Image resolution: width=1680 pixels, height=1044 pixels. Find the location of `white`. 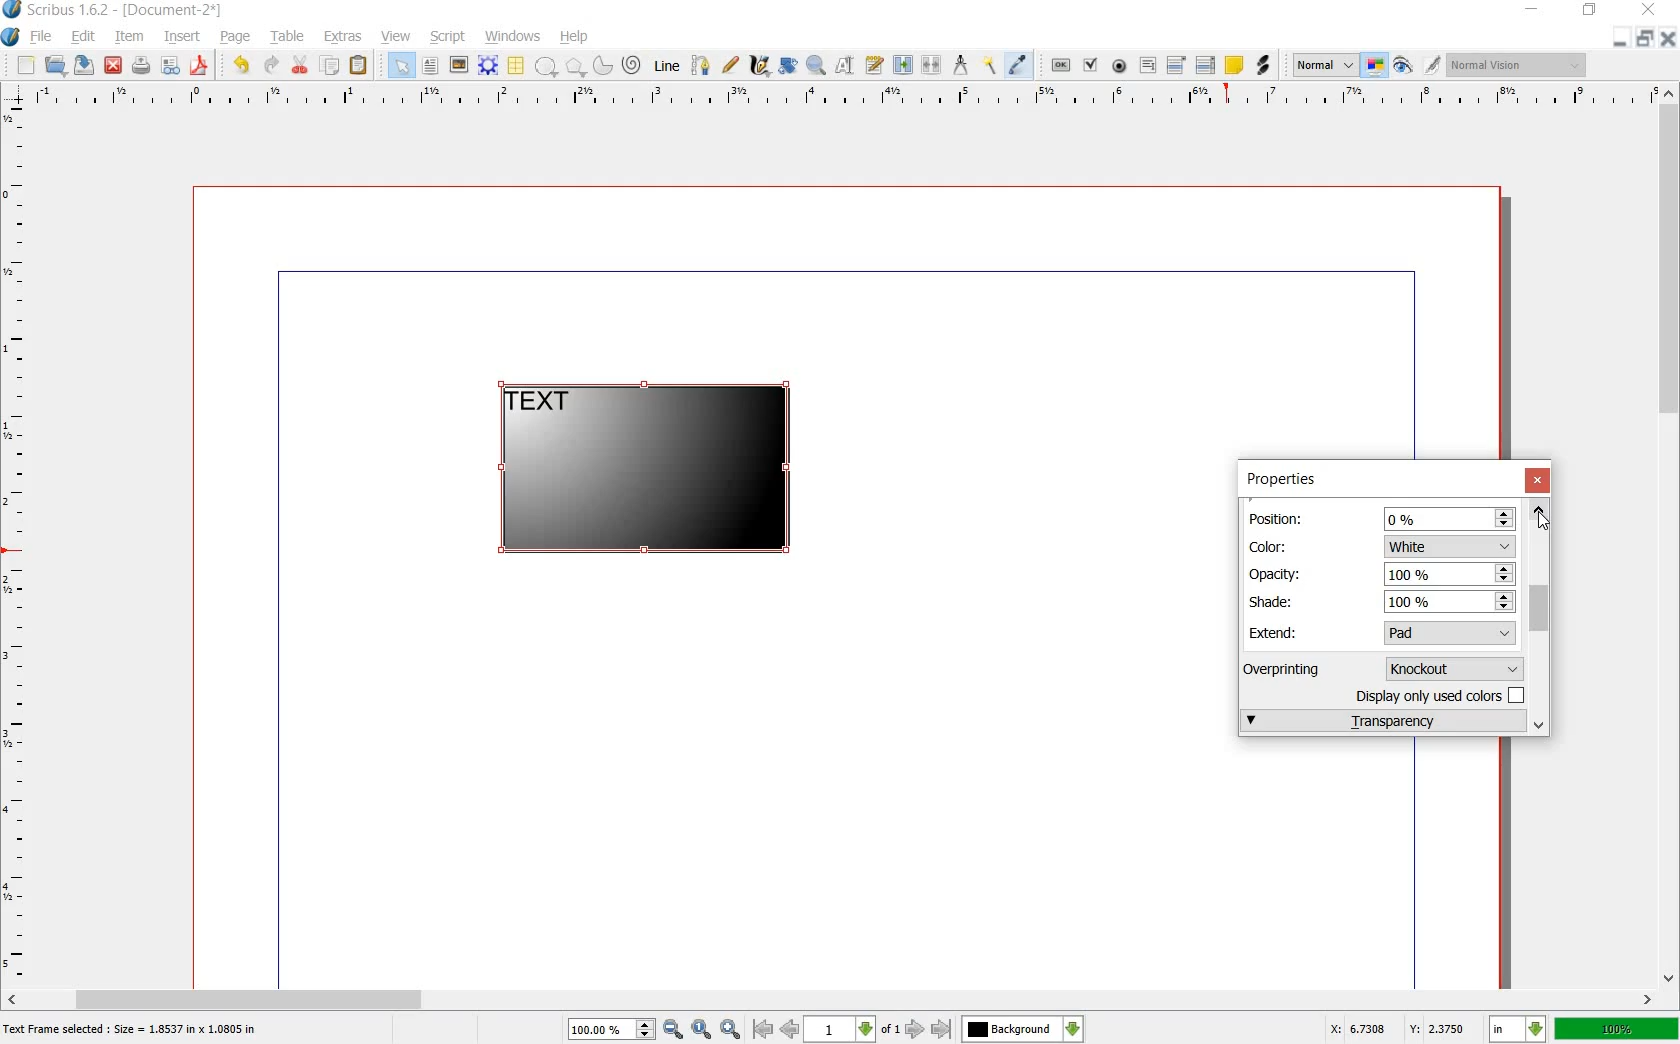

white is located at coordinates (1449, 545).